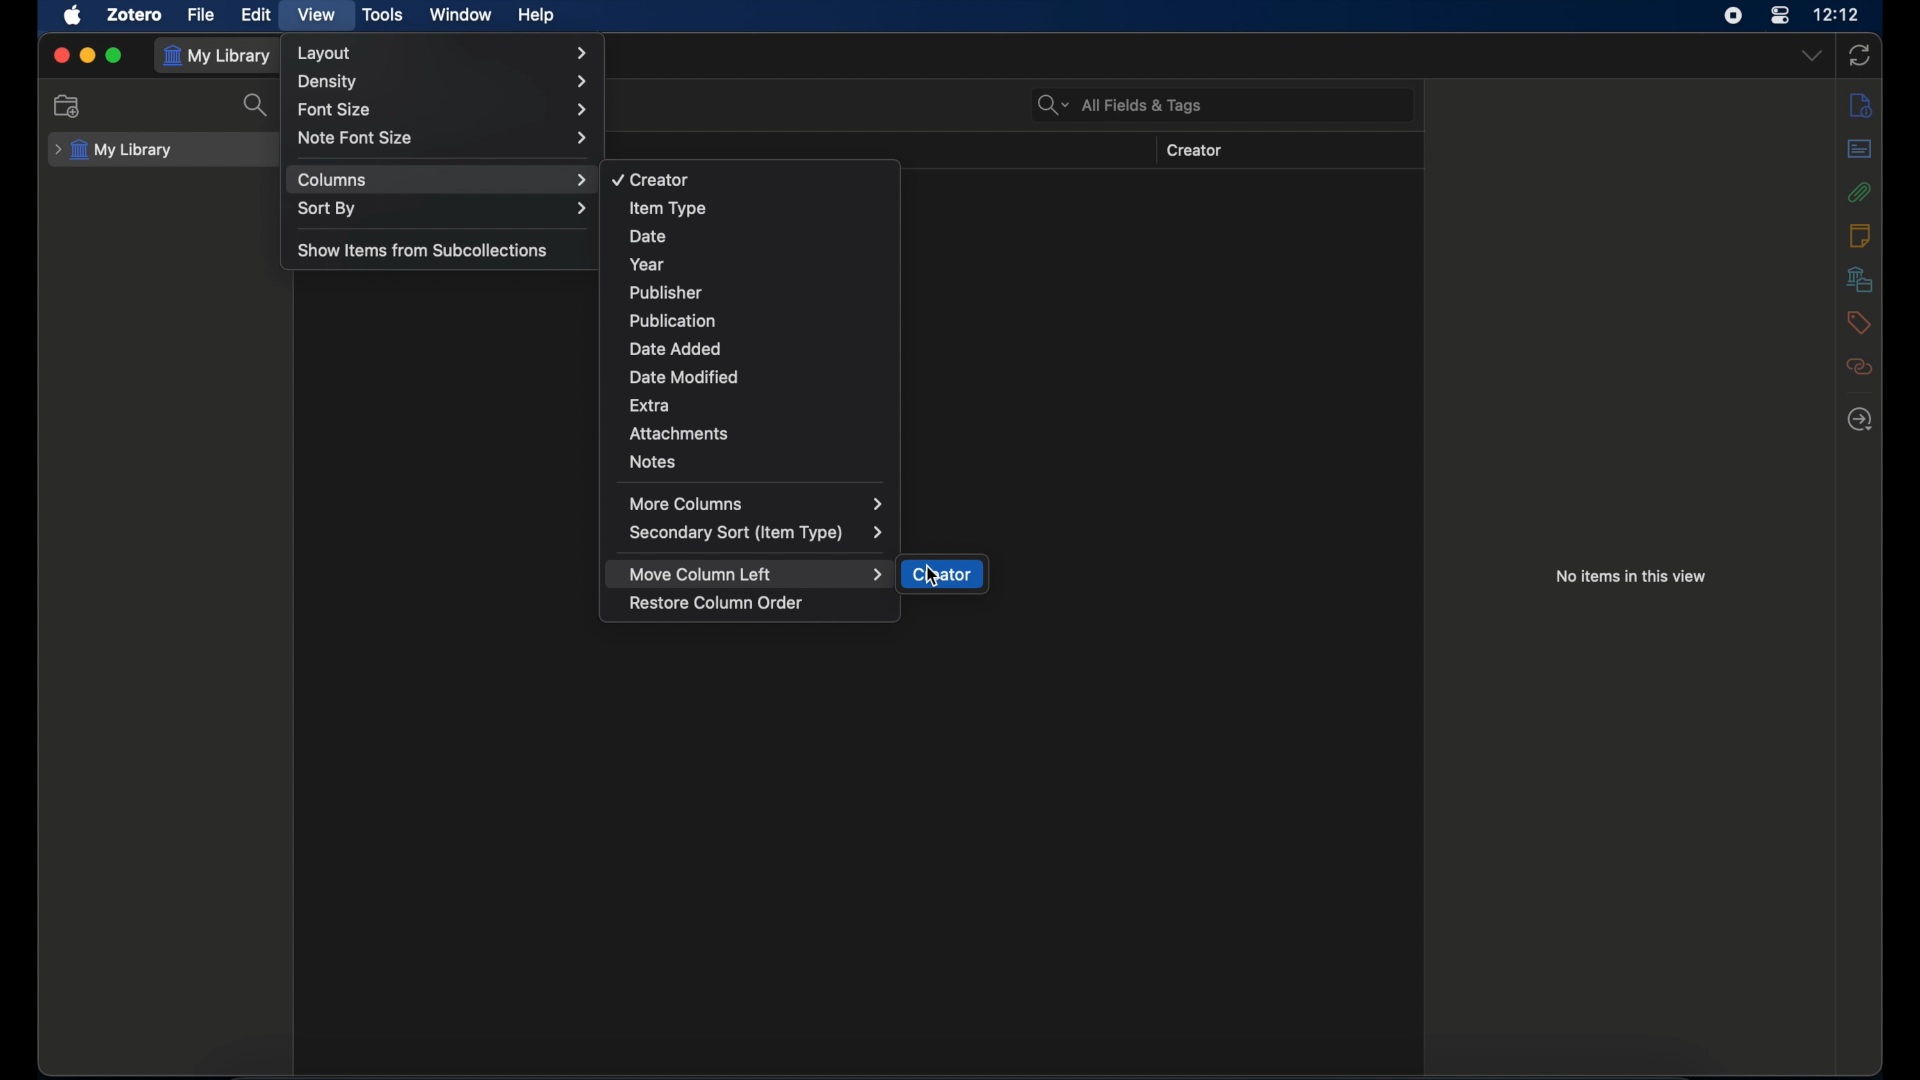  What do you see at coordinates (256, 105) in the screenshot?
I see `search` at bounding box center [256, 105].